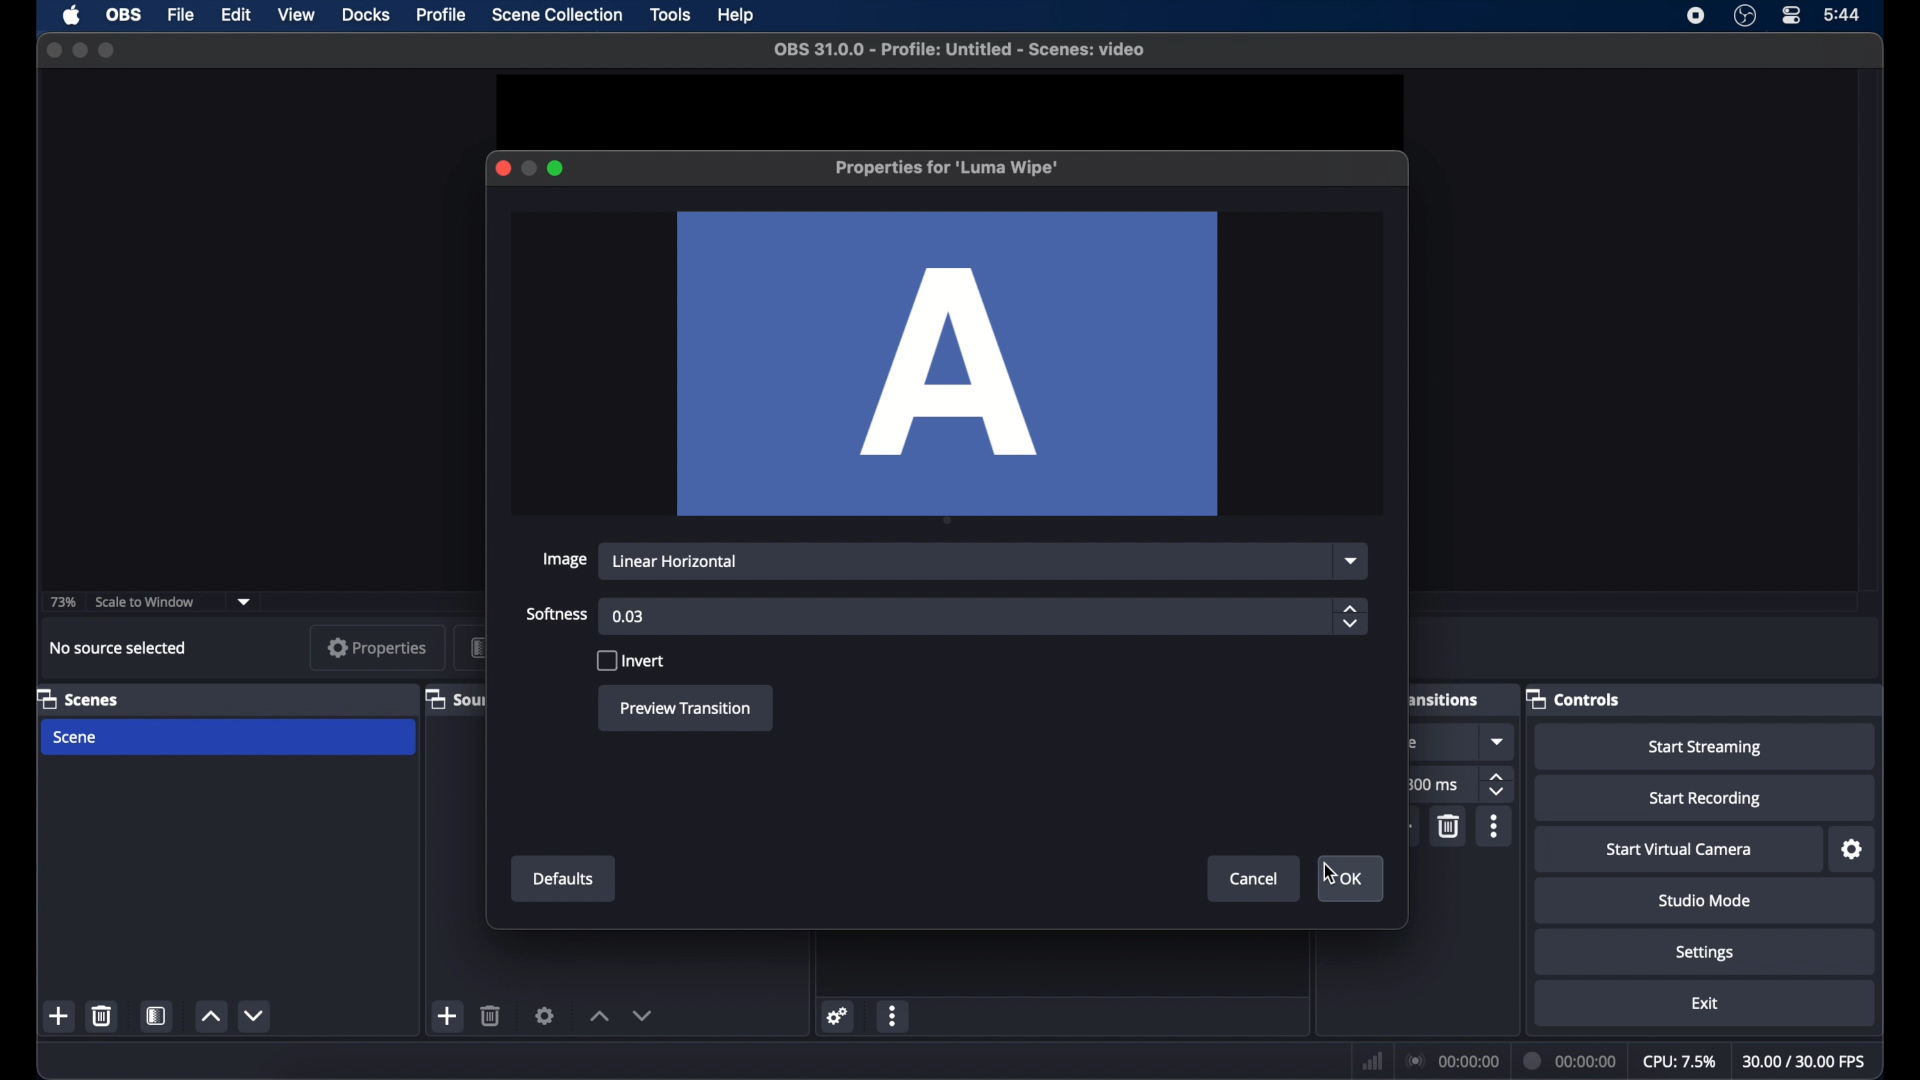  I want to click on settings, so click(838, 1018).